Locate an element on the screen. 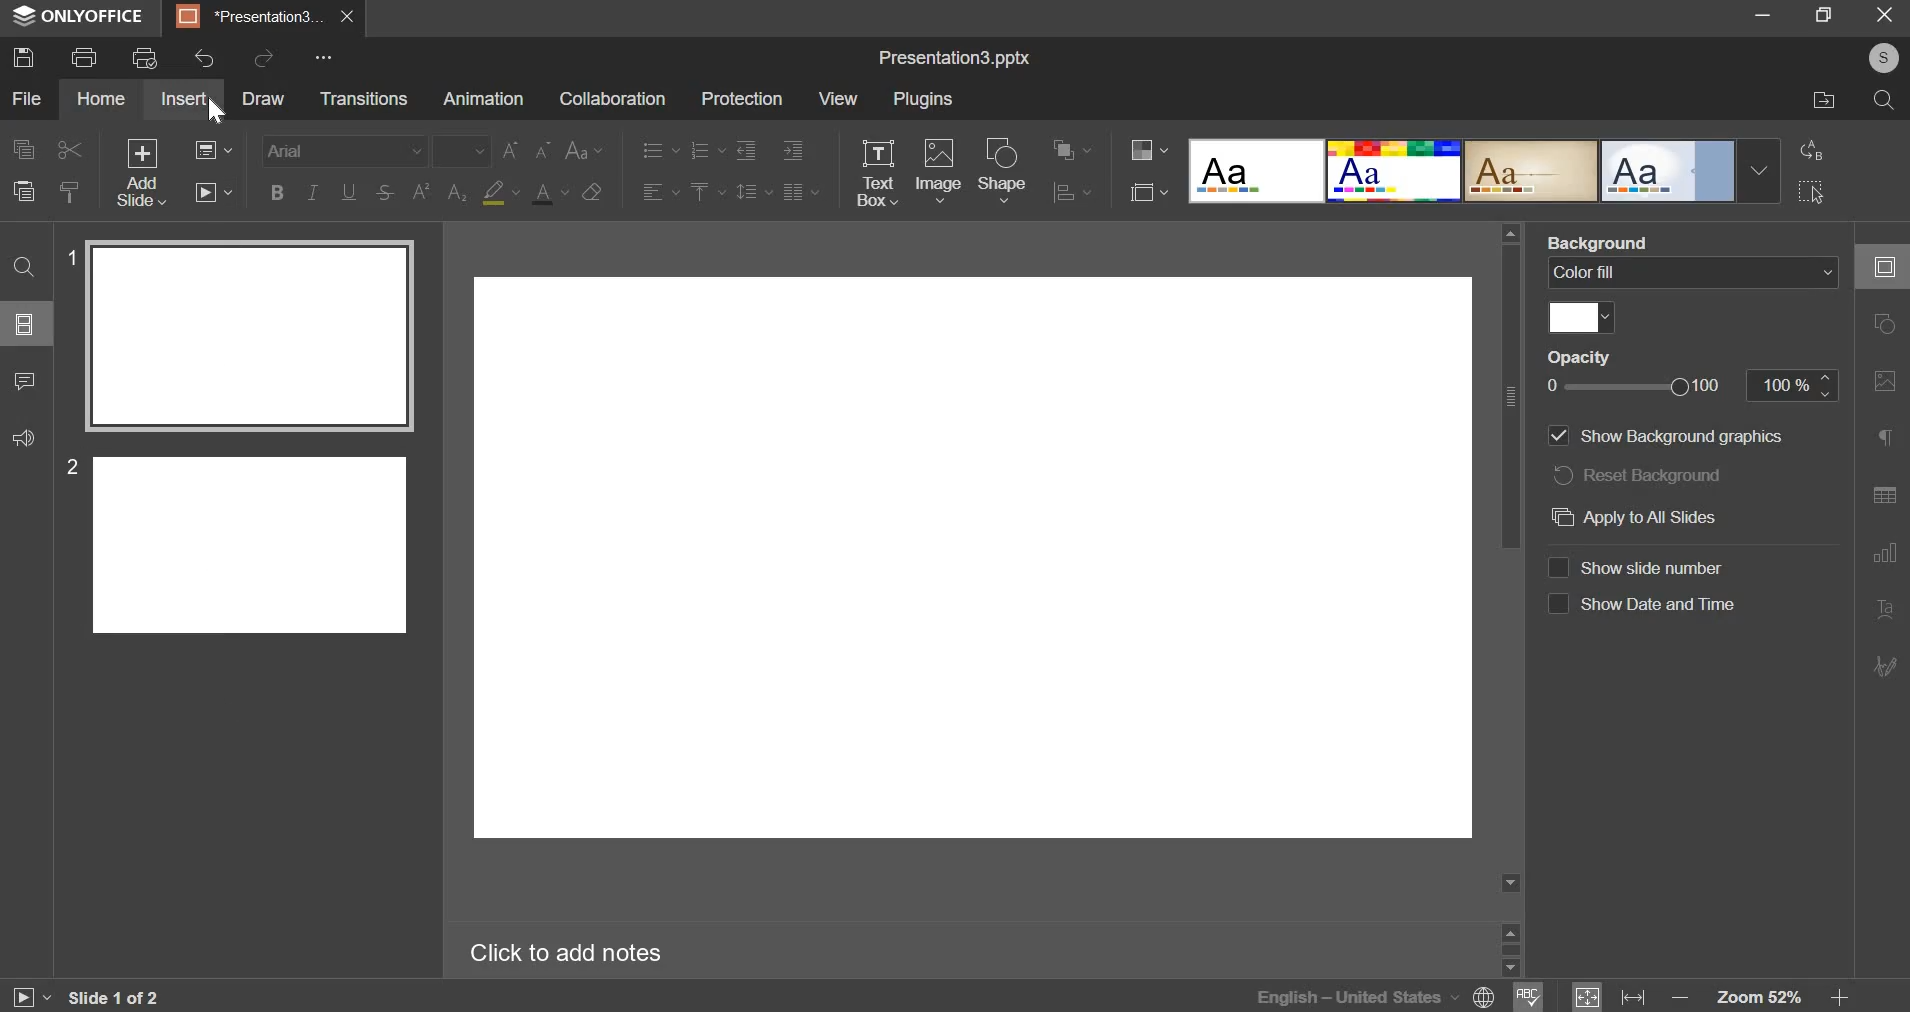 The height and width of the screenshot is (1012, 1910). play is located at coordinates (30, 998).